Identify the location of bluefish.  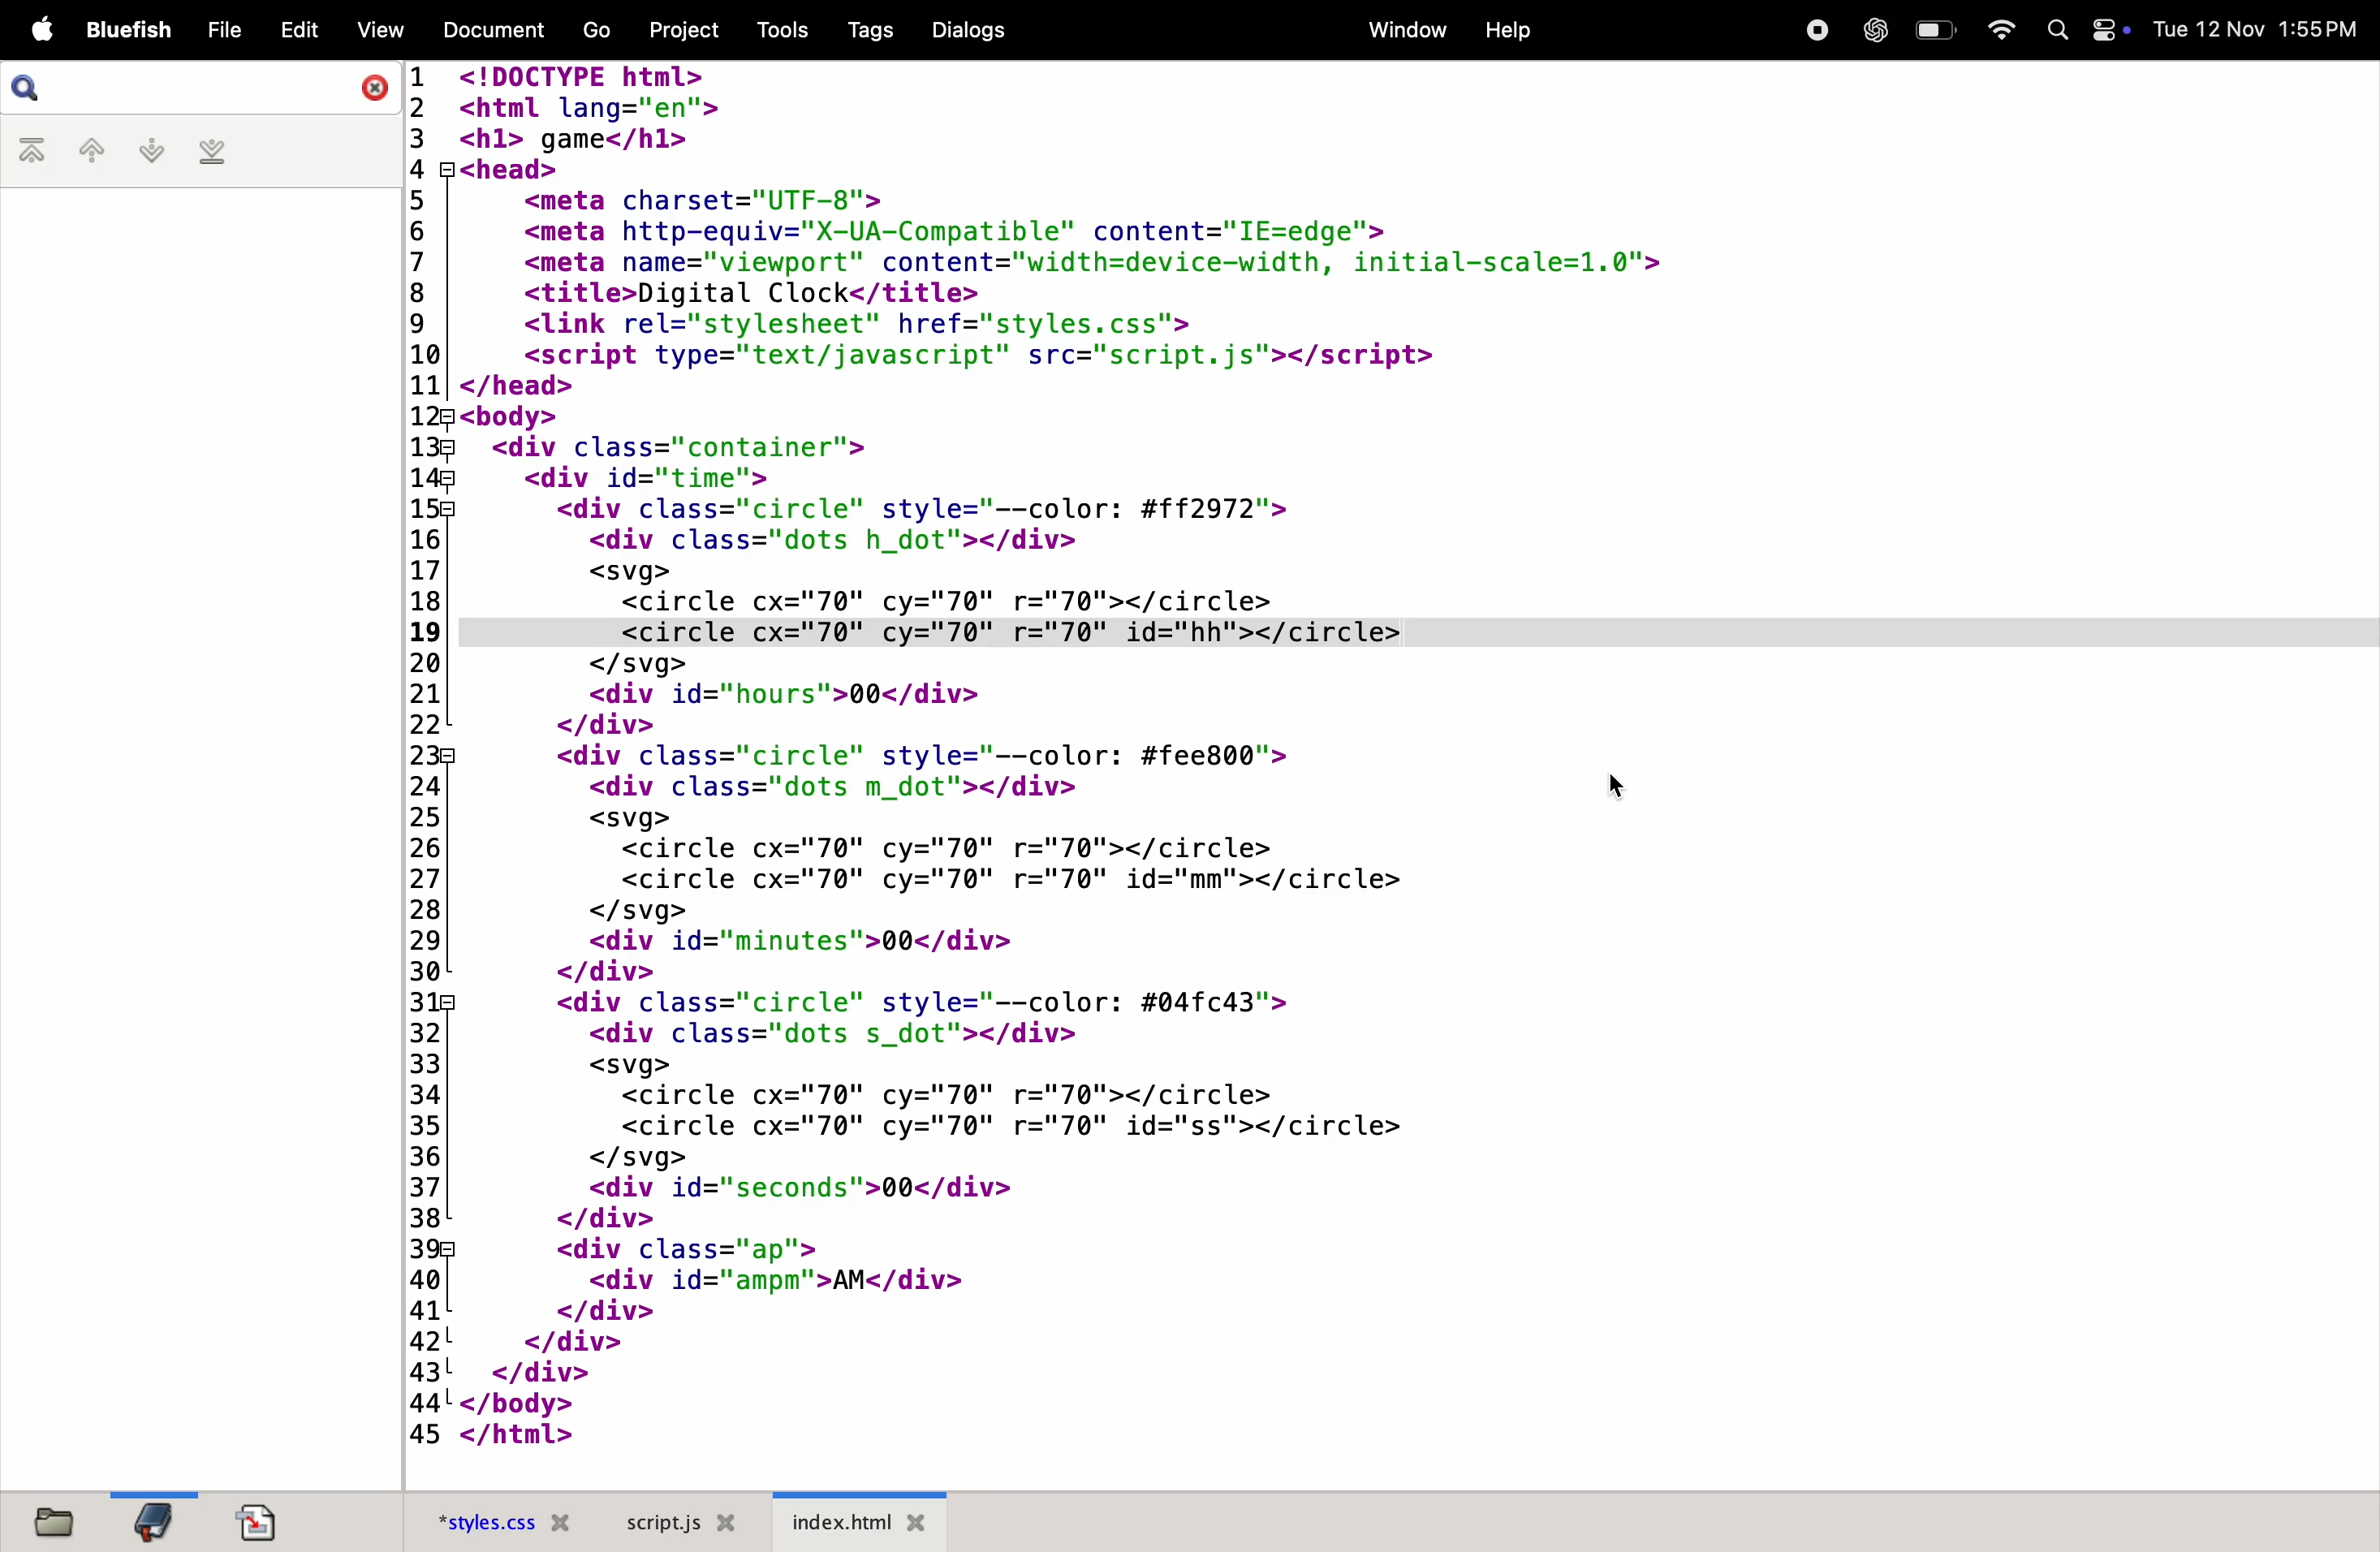
(128, 28).